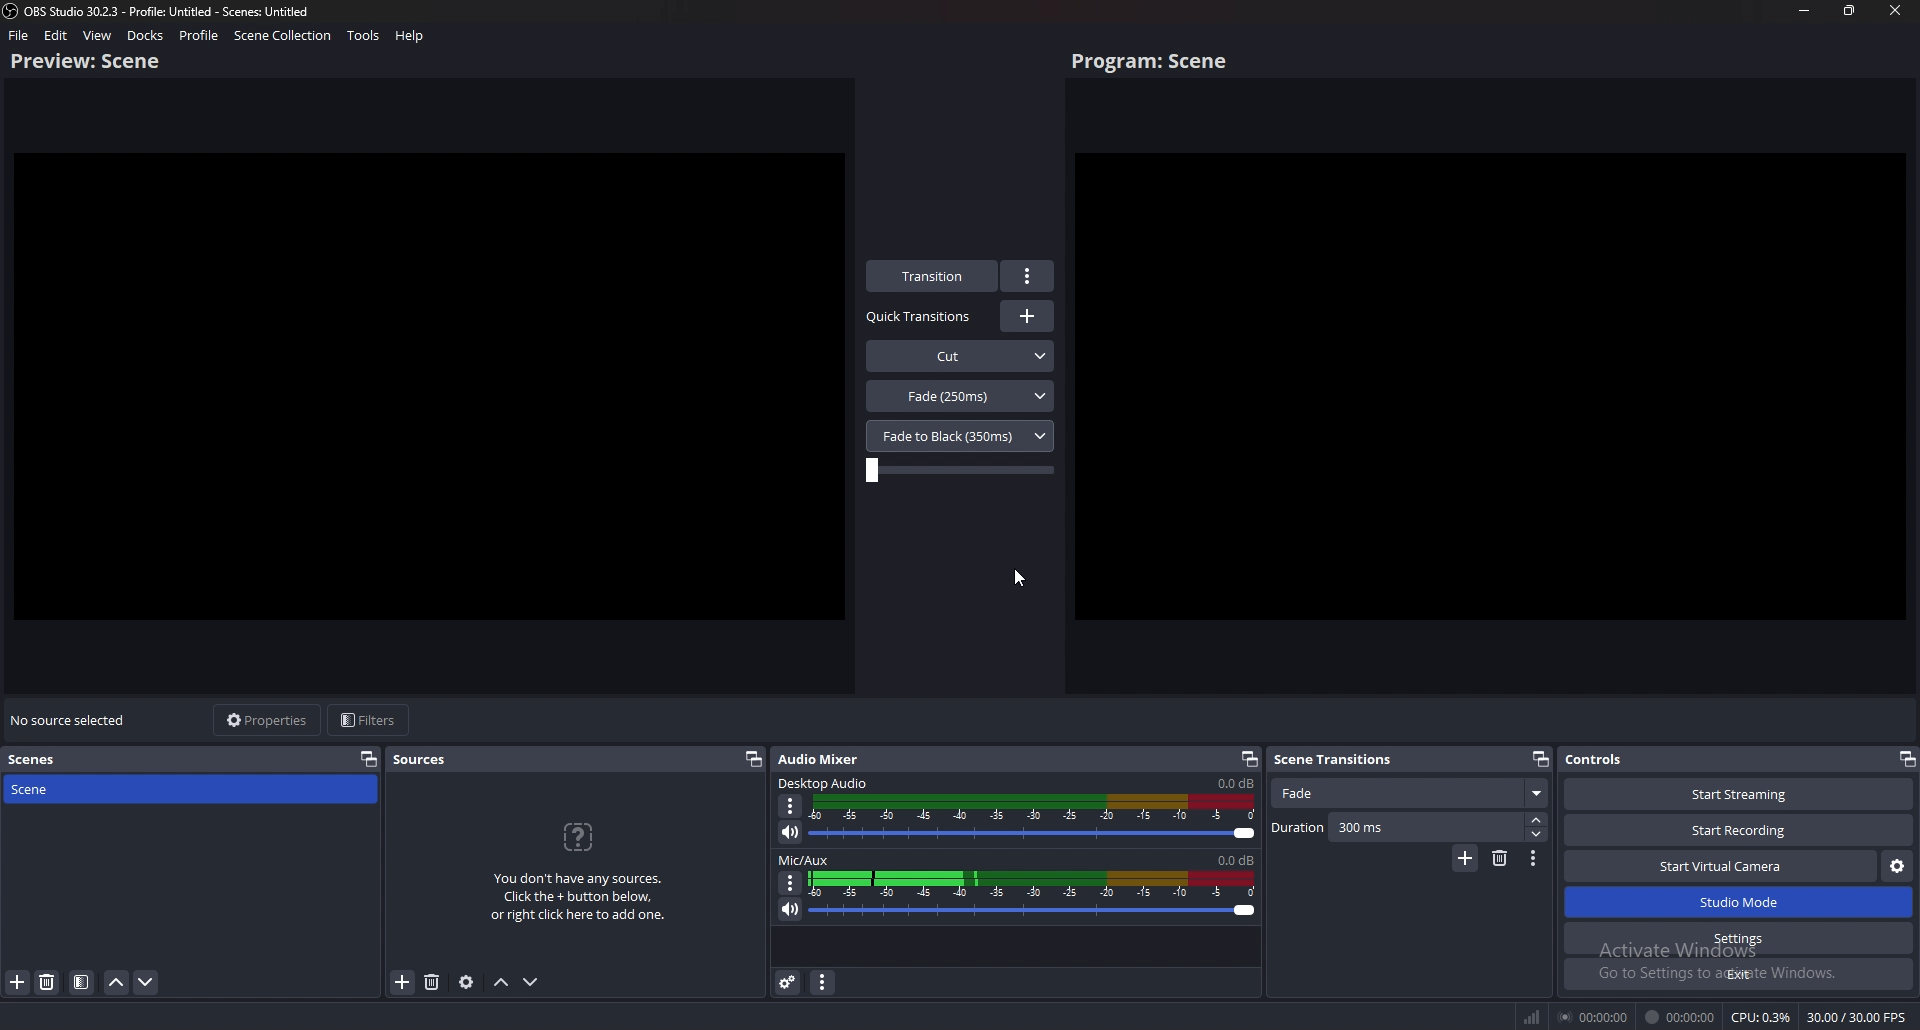  Describe the element at coordinates (807, 859) in the screenshot. I see `mic/aux` at that location.